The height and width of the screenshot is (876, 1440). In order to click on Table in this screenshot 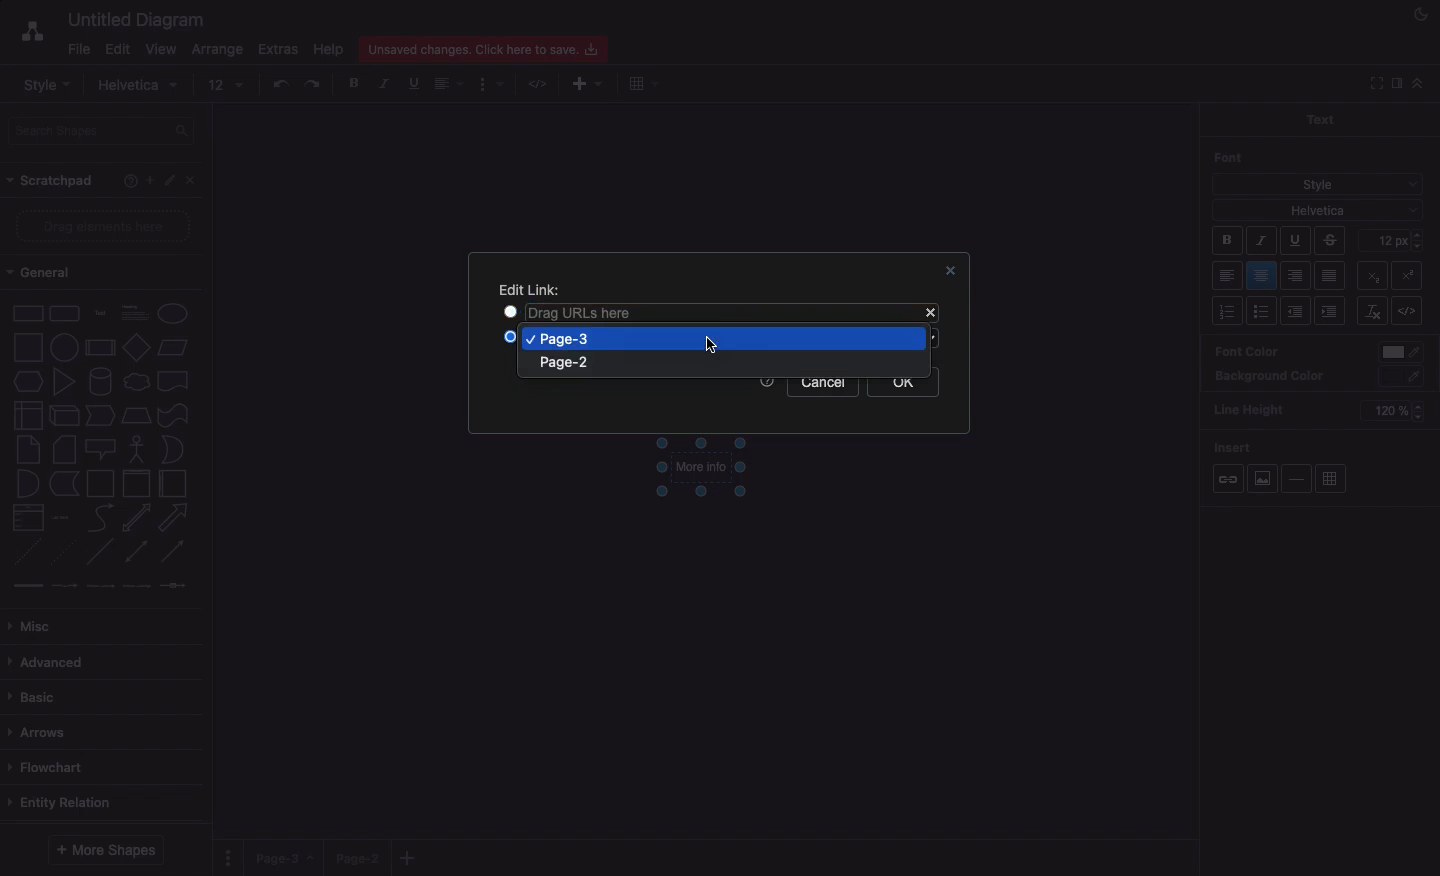, I will do `click(1331, 480)`.